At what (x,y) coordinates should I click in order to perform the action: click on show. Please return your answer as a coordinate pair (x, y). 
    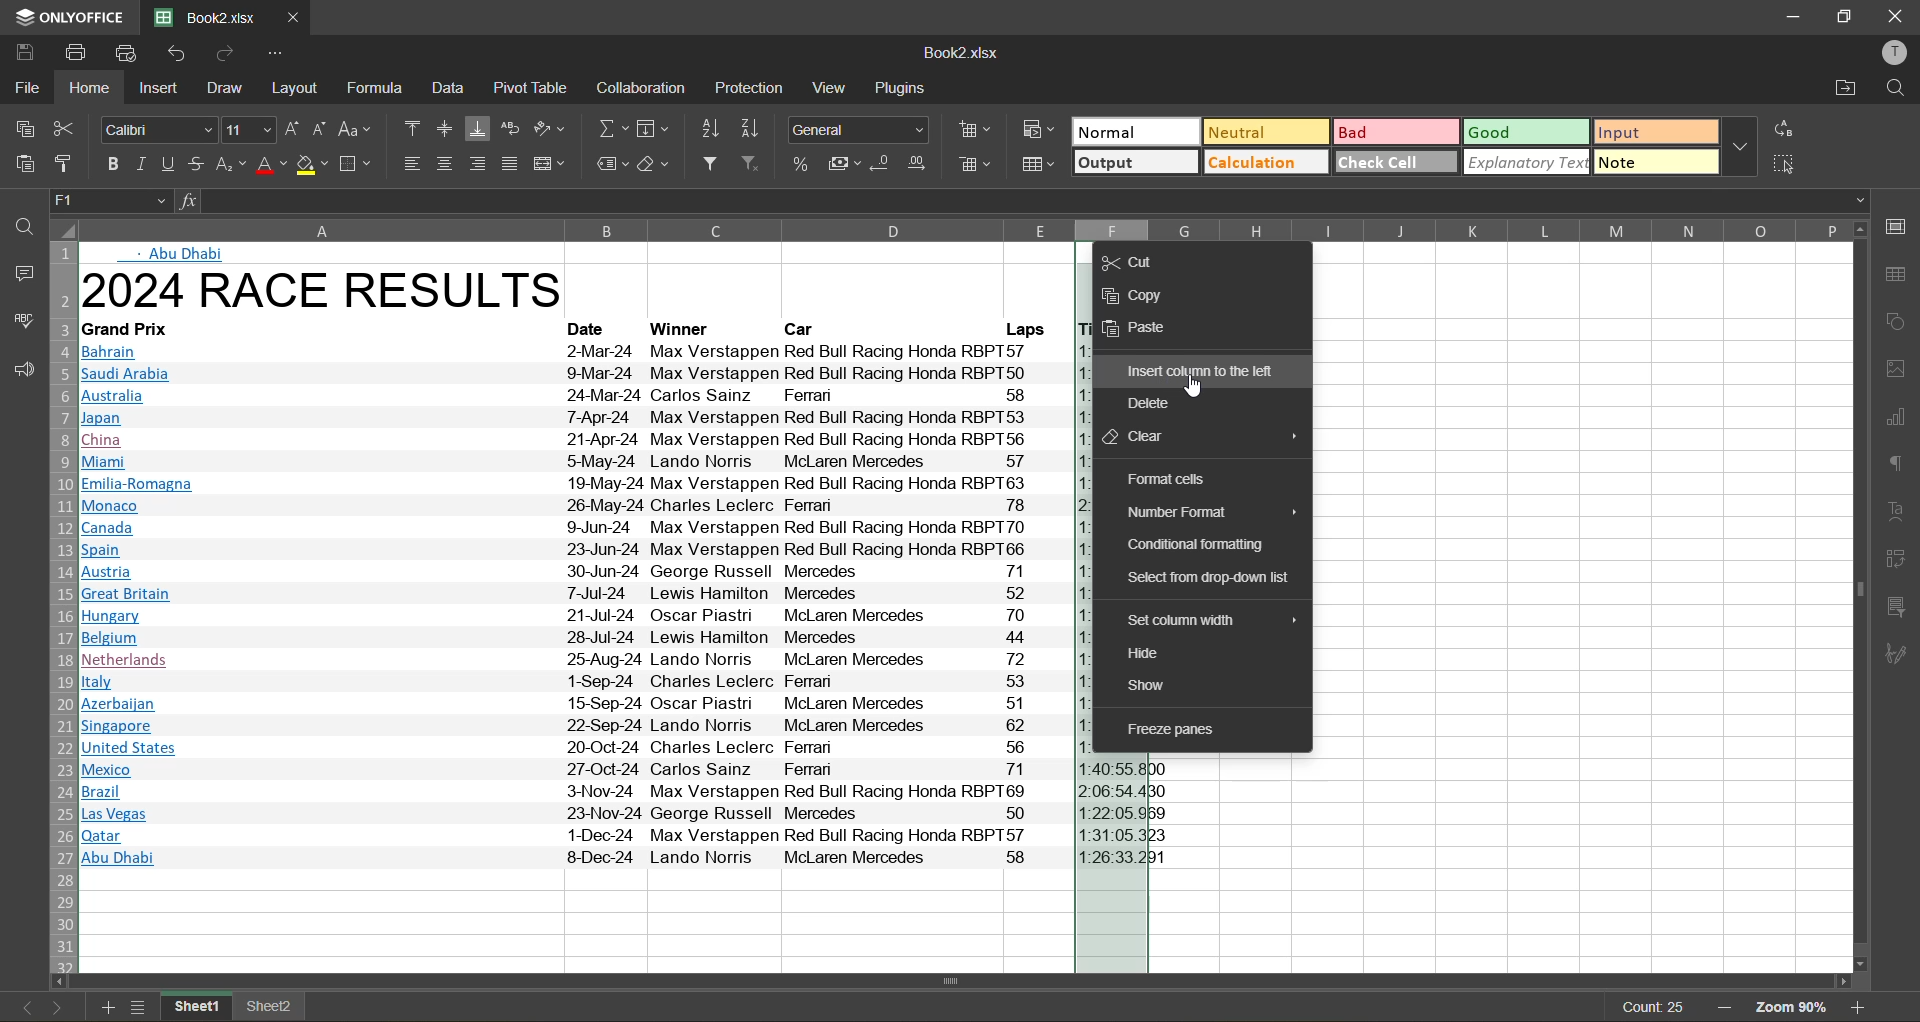
    Looking at the image, I should click on (1162, 685).